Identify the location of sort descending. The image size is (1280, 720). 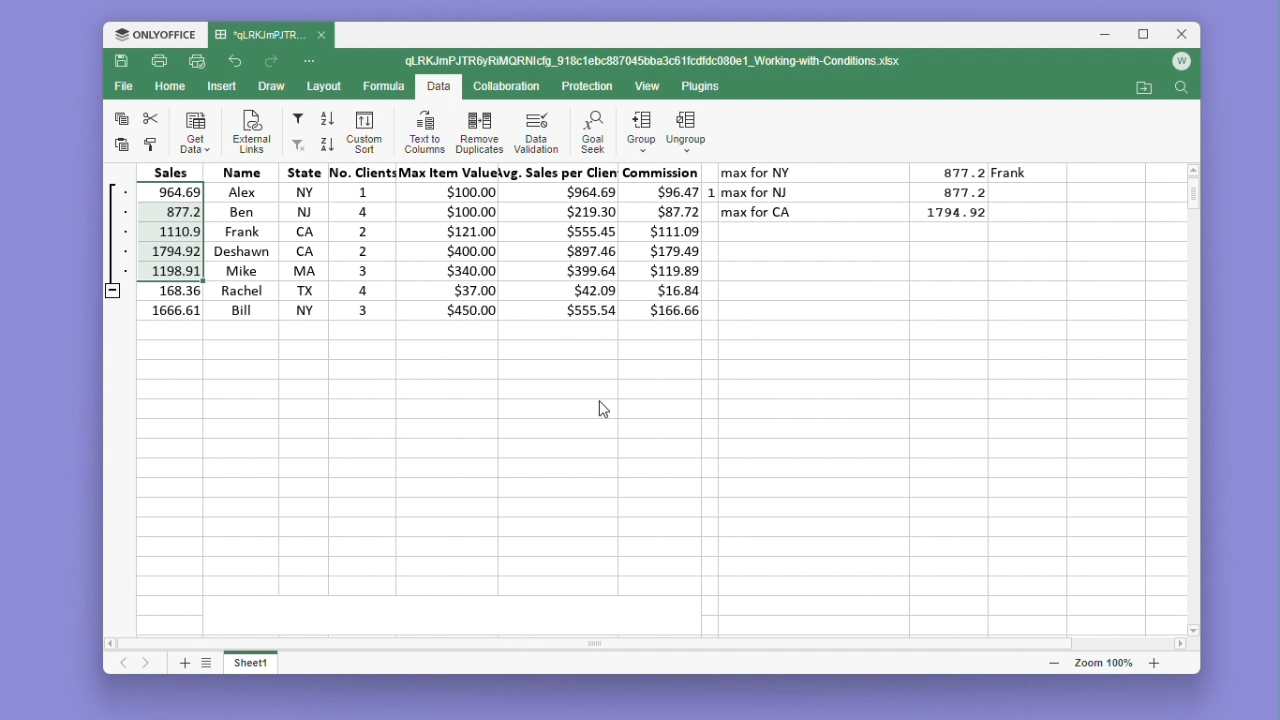
(326, 144).